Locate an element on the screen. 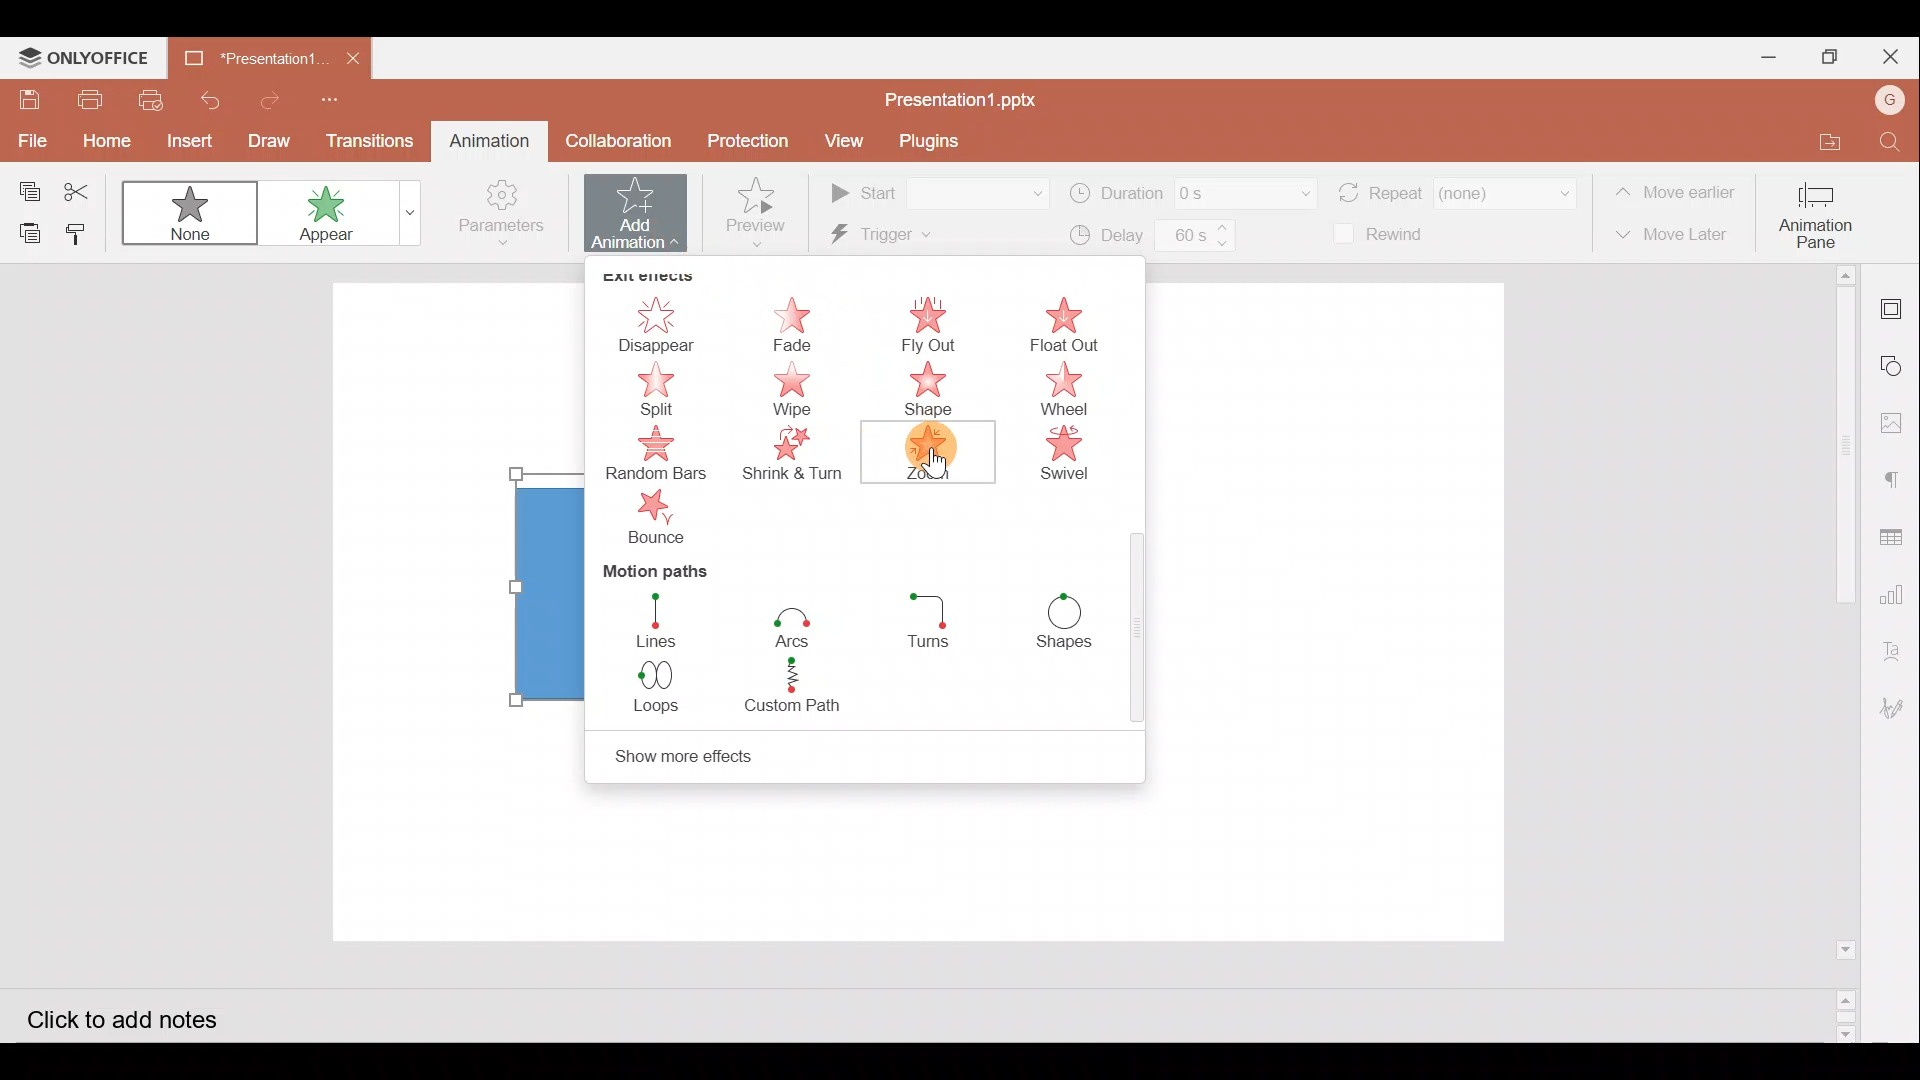 The image size is (1920, 1080). Add animation is located at coordinates (638, 214).